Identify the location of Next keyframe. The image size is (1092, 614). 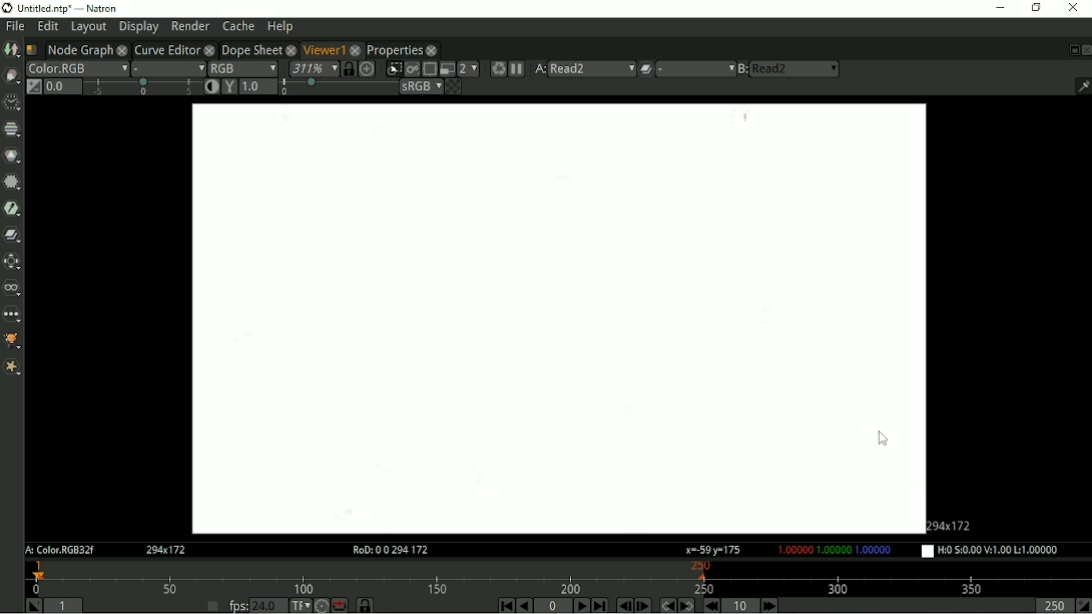
(687, 605).